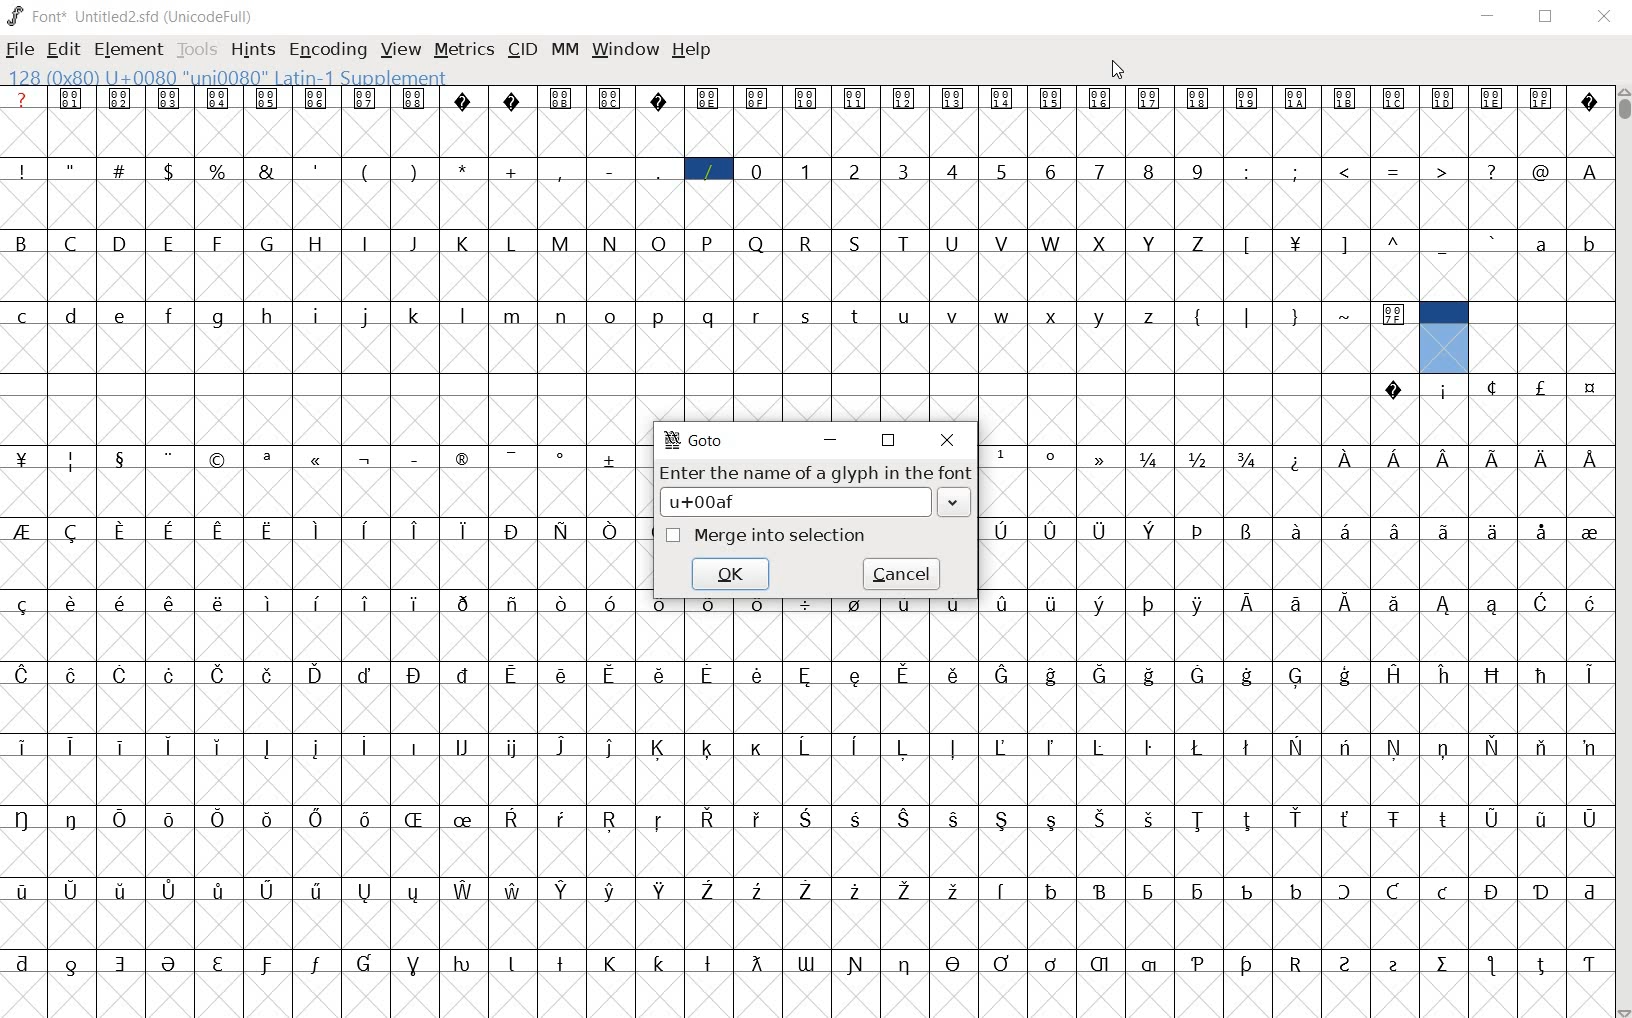 Image resolution: width=1632 pixels, height=1018 pixels. What do you see at coordinates (1542, 315) in the screenshot?
I see `empty spaces` at bounding box center [1542, 315].